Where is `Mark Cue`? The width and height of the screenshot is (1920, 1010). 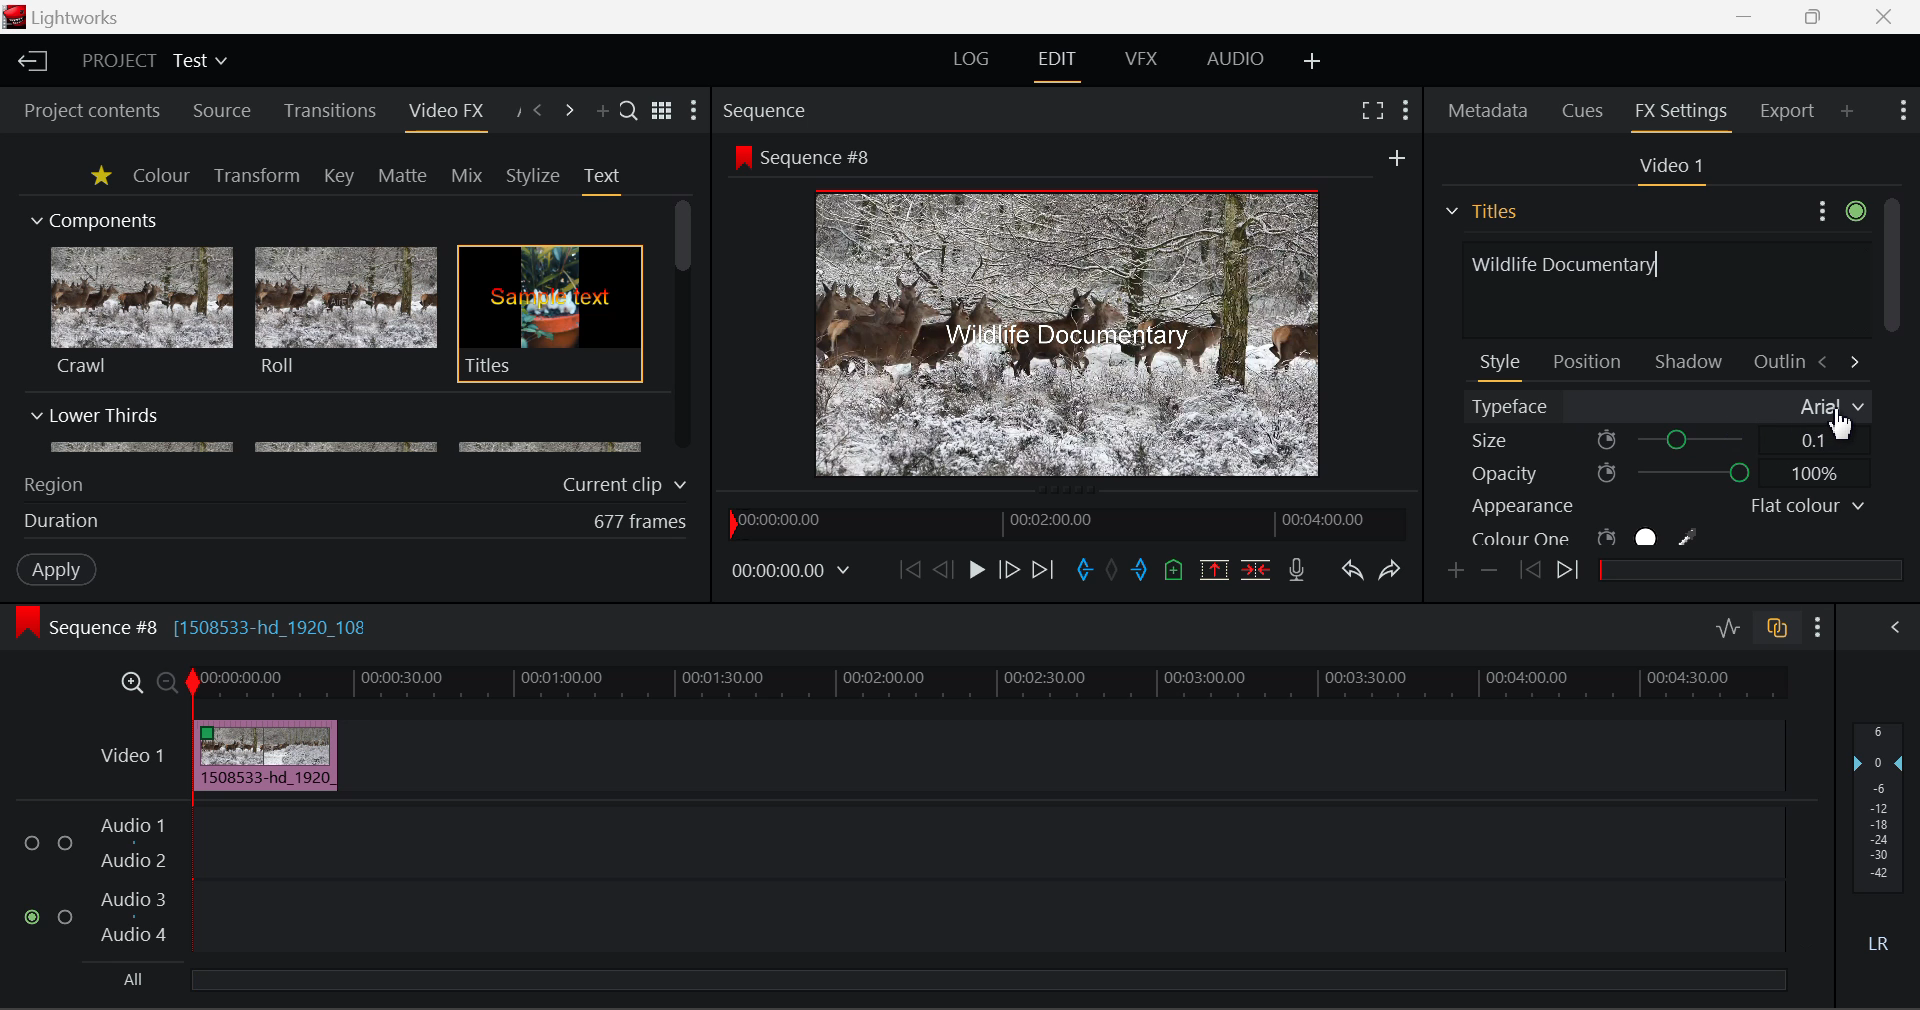
Mark Cue is located at coordinates (1176, 572).